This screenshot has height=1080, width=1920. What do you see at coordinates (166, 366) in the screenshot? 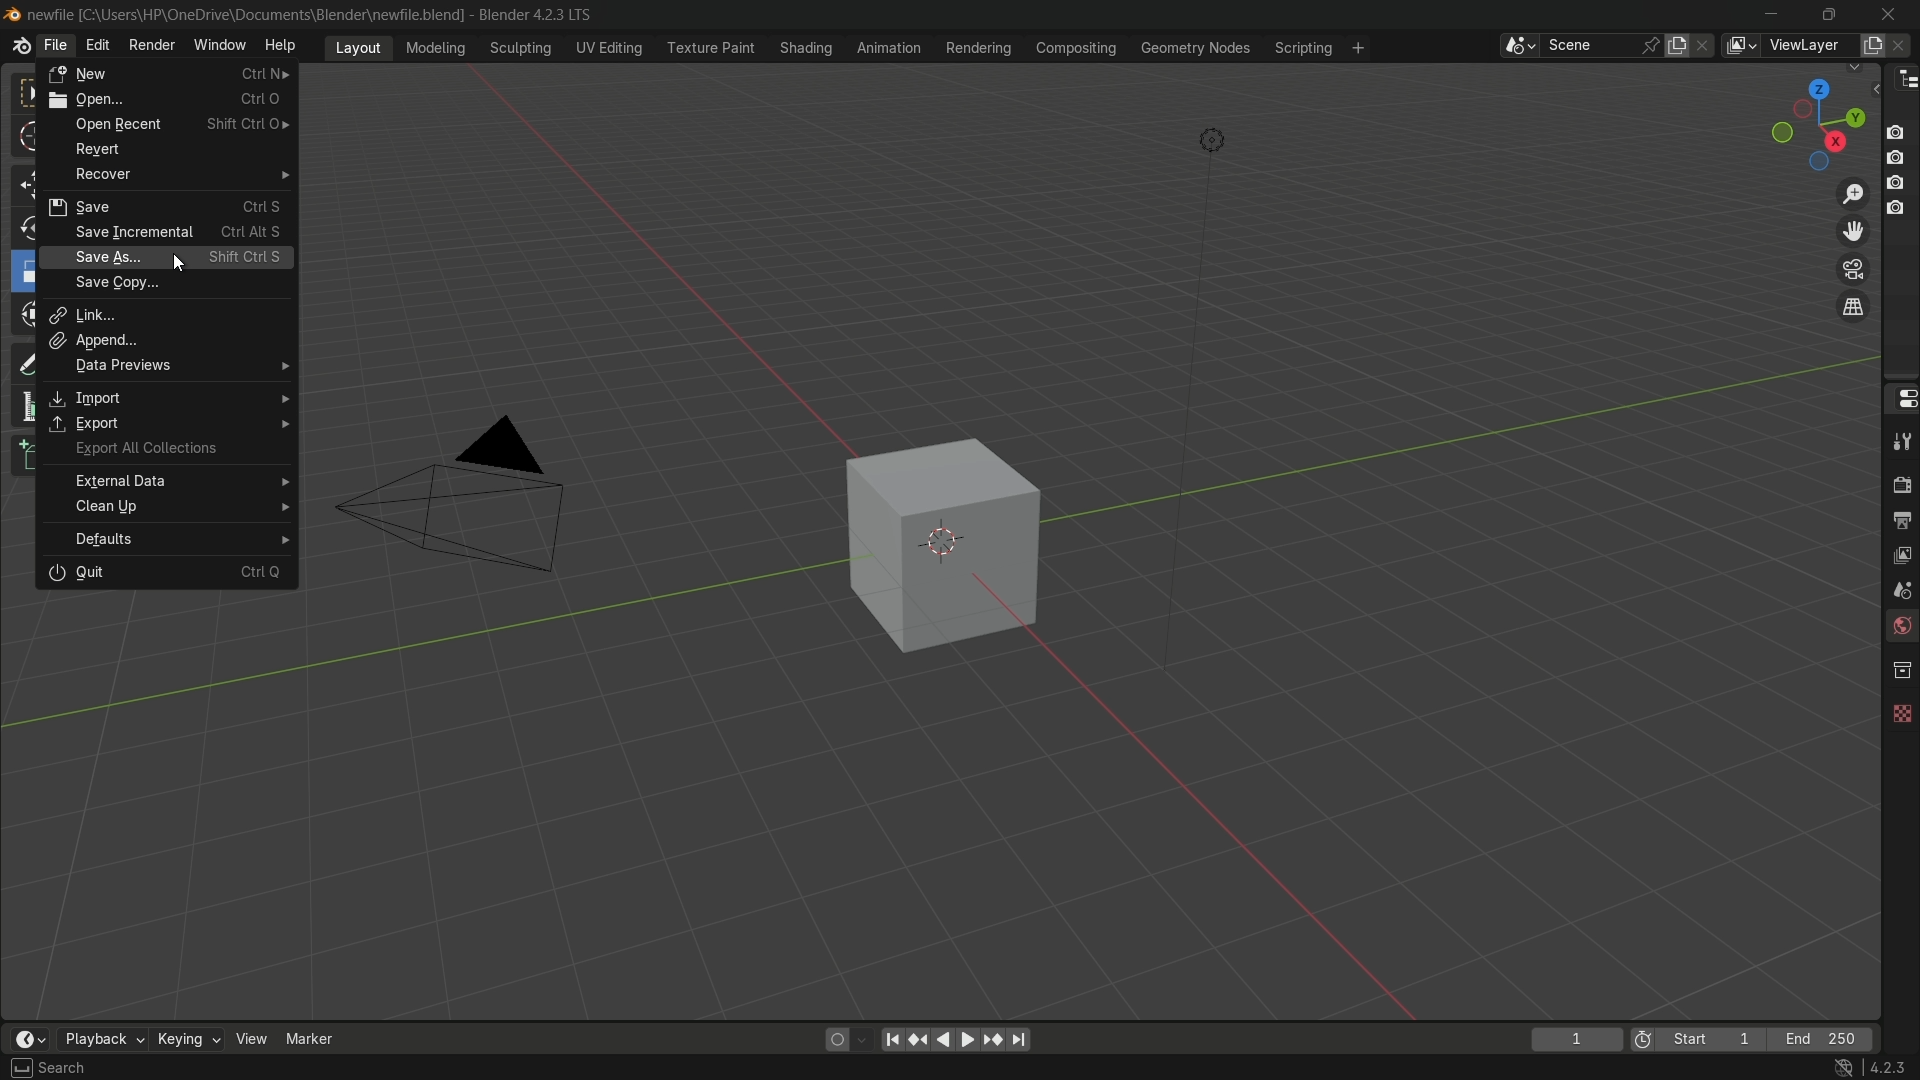
I see `data previews` at bounding box center [166, 366].